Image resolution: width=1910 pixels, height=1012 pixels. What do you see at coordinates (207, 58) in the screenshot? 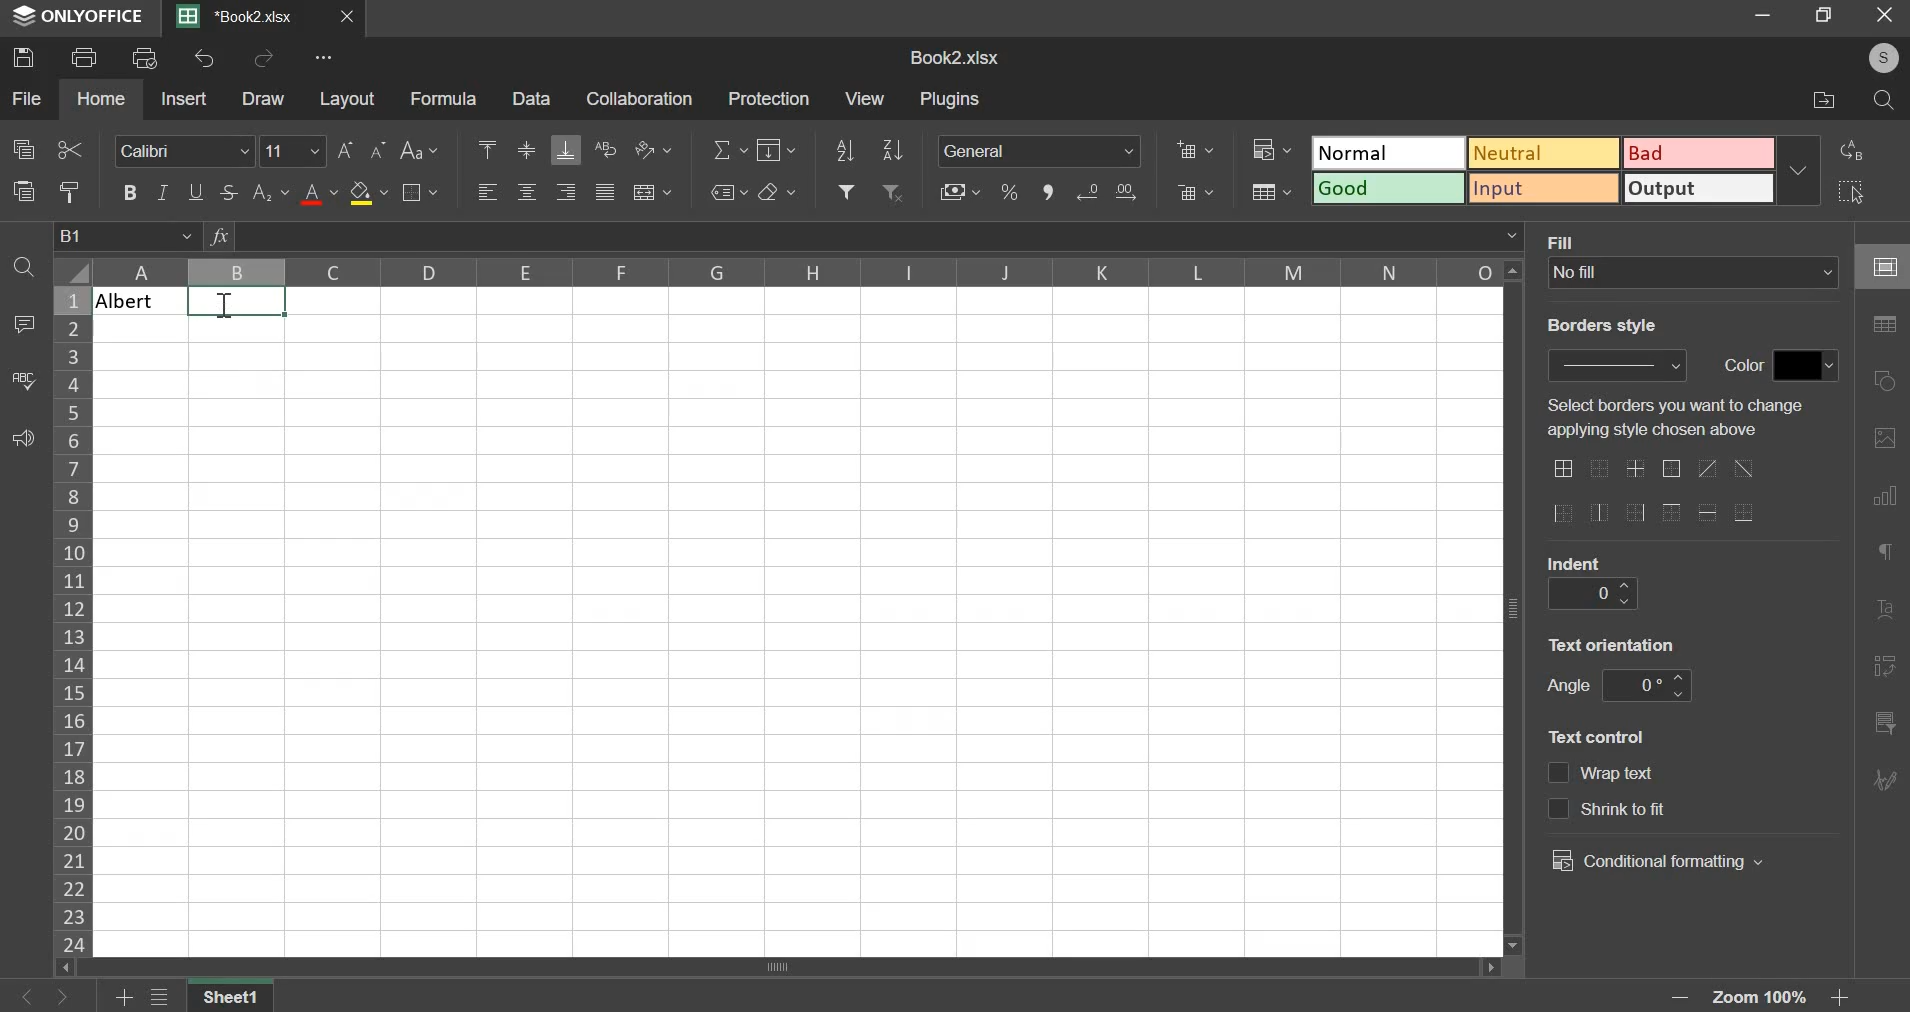
I see `undo` at bounding box center [207, 58].